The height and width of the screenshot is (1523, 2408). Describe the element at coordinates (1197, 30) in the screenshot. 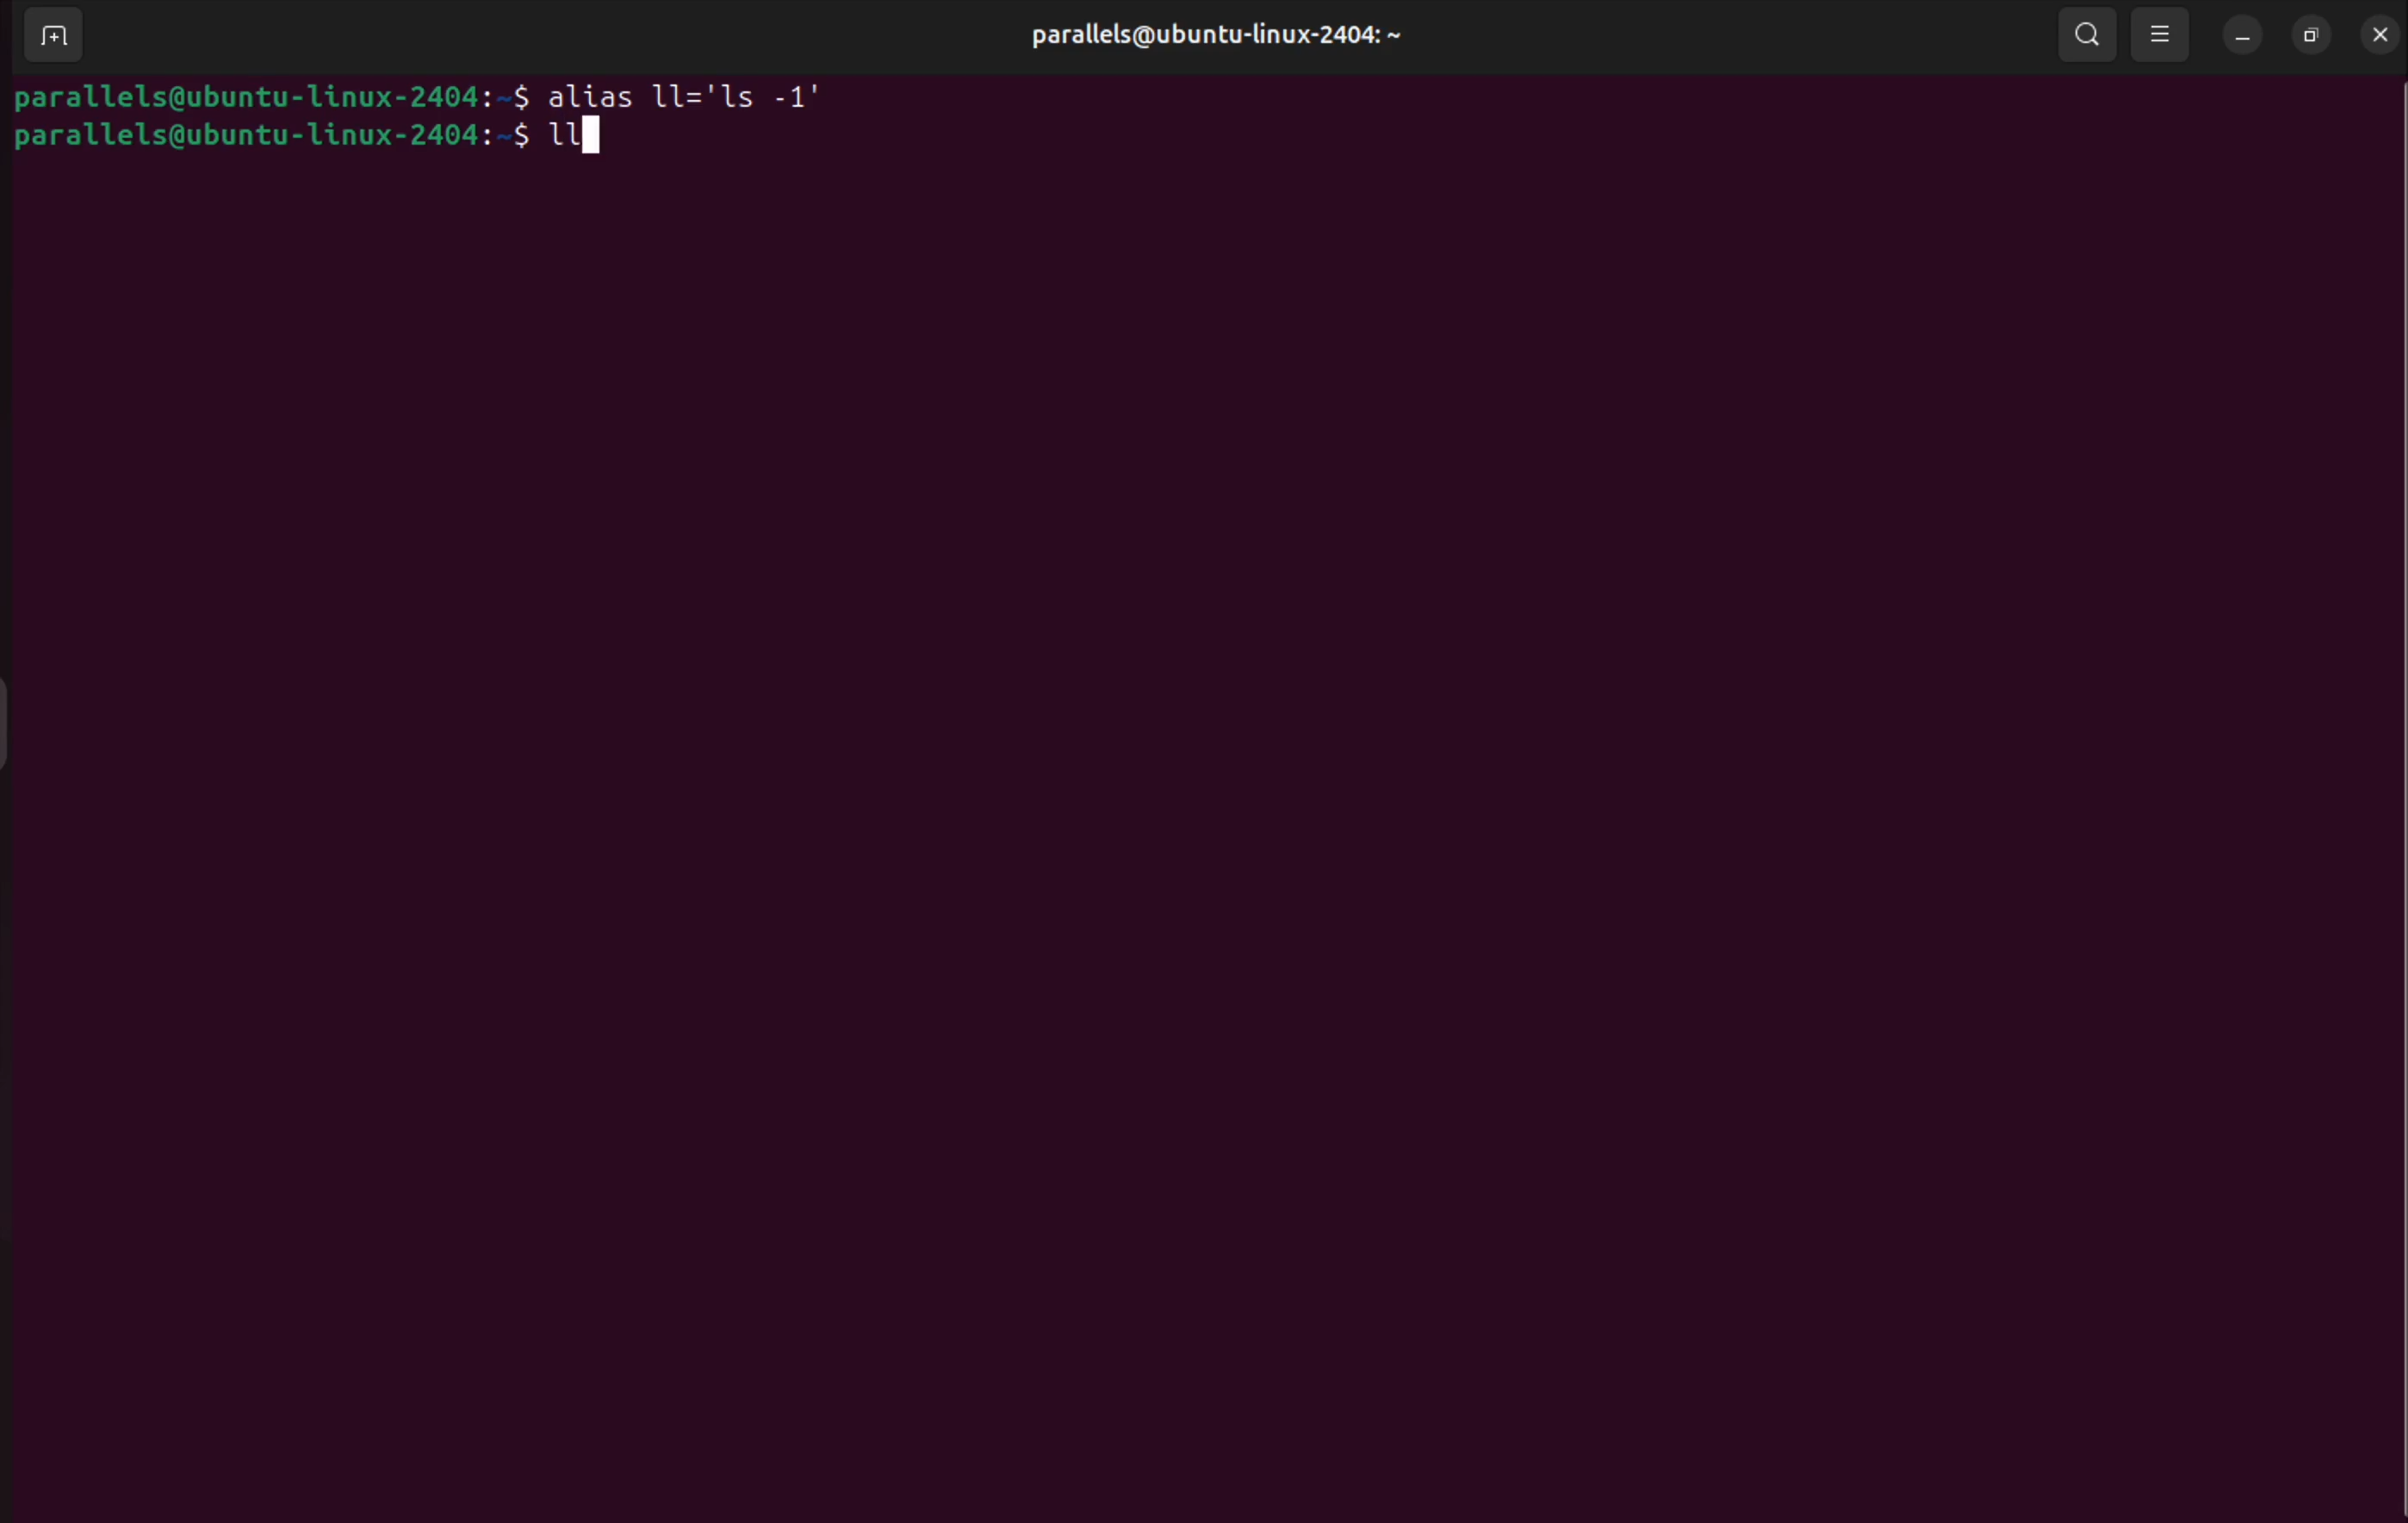

I see `parallels` at that location.